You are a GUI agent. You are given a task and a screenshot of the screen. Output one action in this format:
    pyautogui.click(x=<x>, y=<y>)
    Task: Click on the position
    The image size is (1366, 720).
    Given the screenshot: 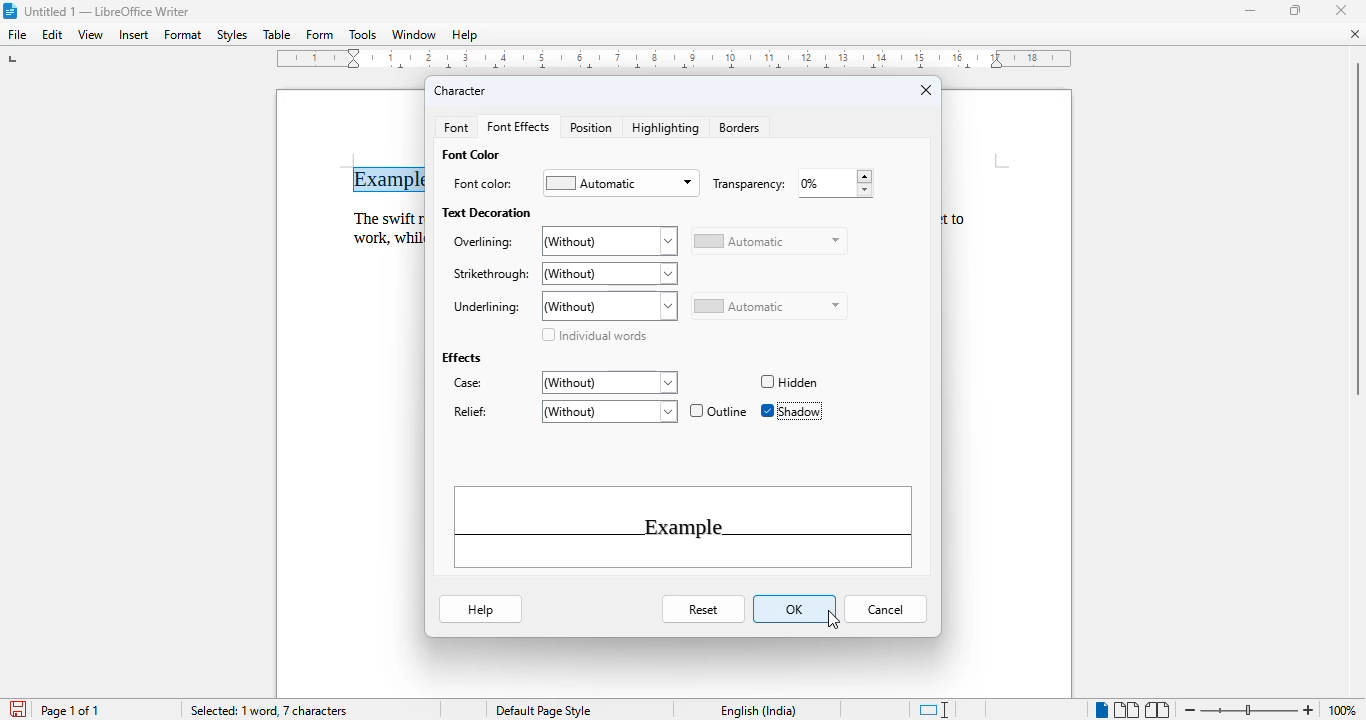 What is the action you would take?
    pyautogui.click(x=591, y=128)
    